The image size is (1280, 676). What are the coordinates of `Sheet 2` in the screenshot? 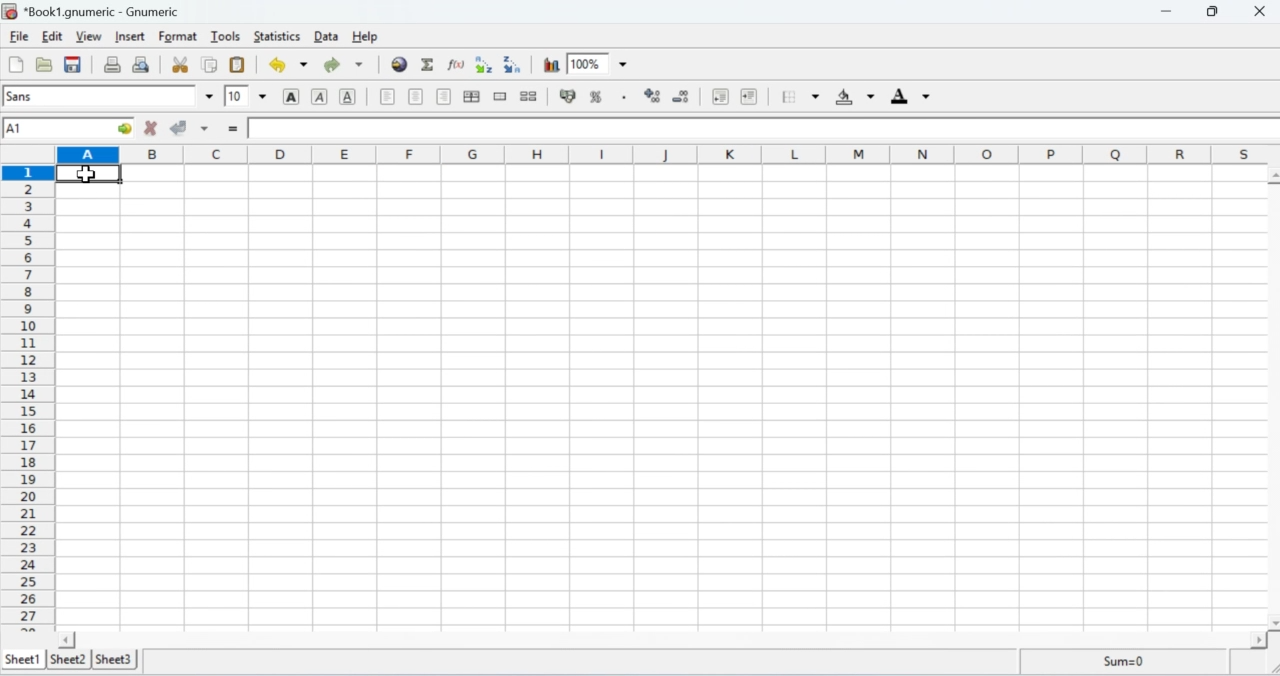 It's located at (66, 659).